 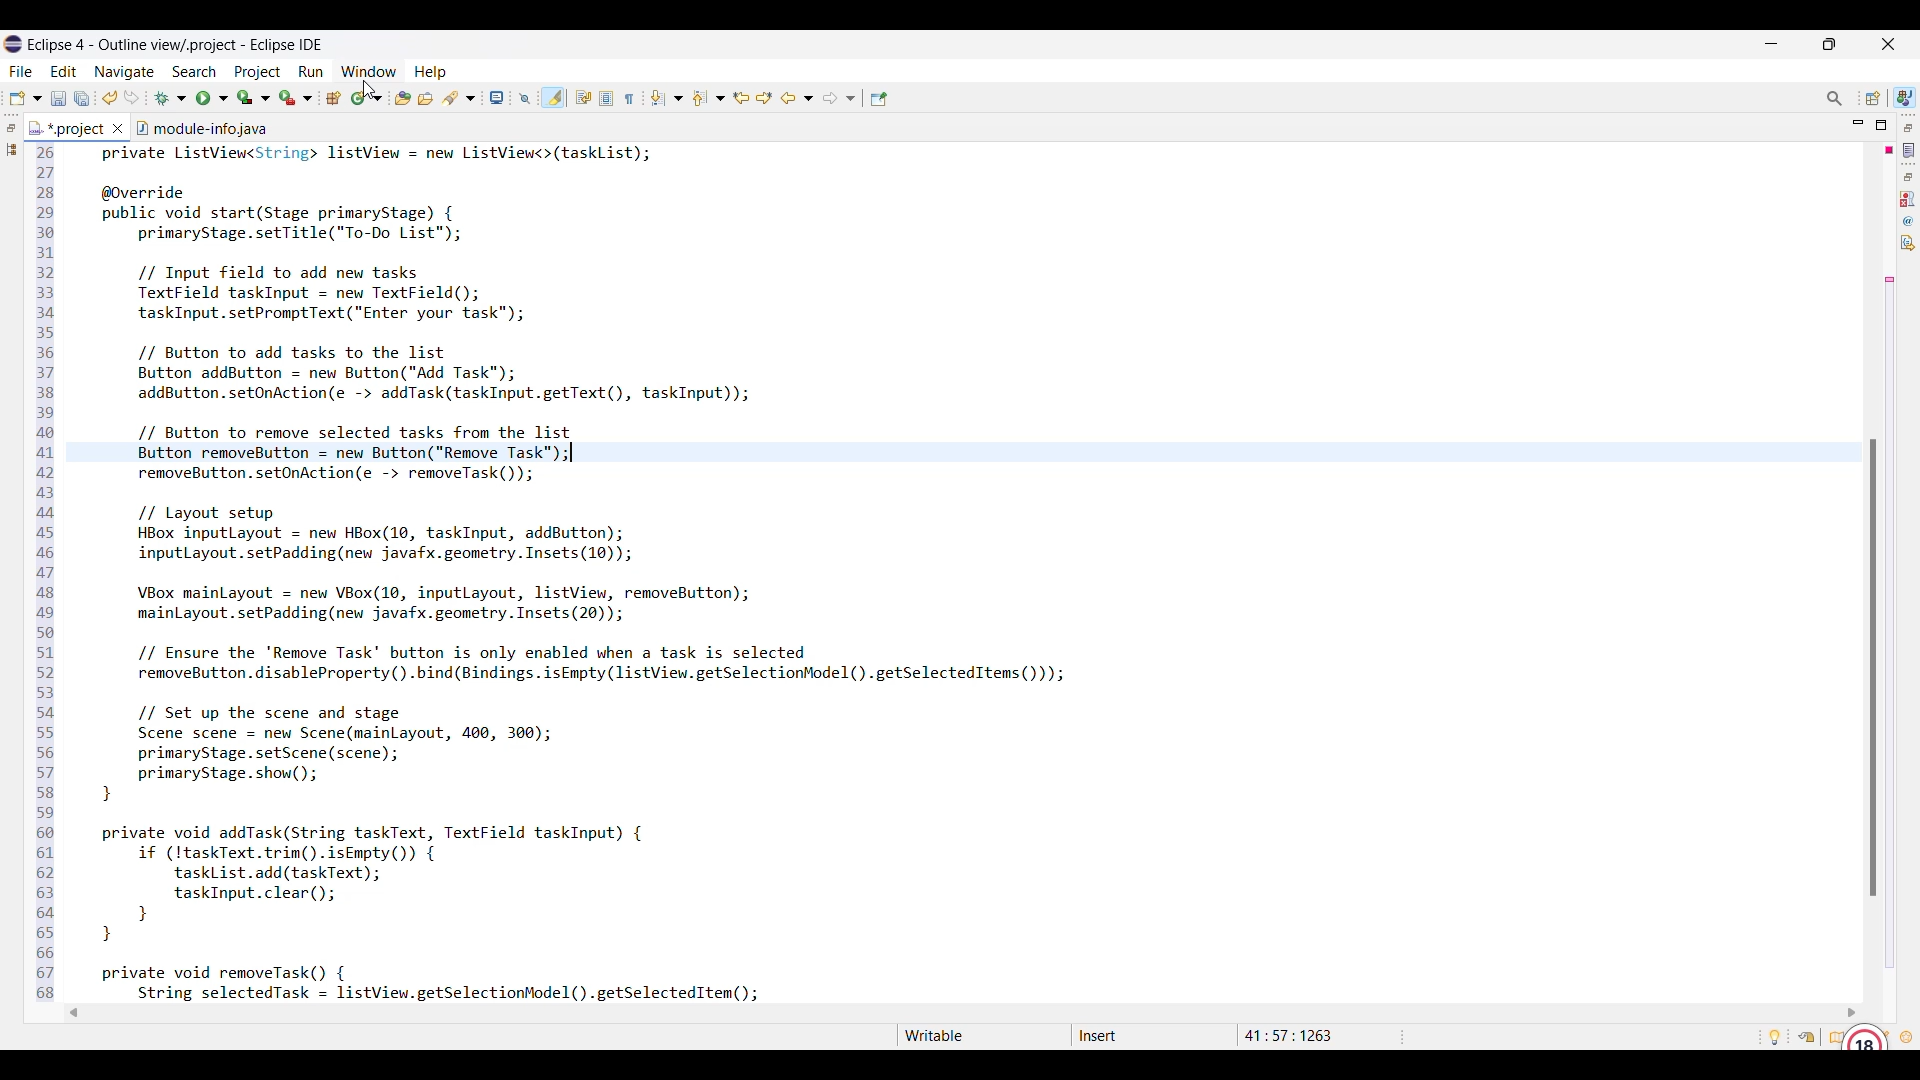 I want to click on Save all, so click(x=82, y=99).